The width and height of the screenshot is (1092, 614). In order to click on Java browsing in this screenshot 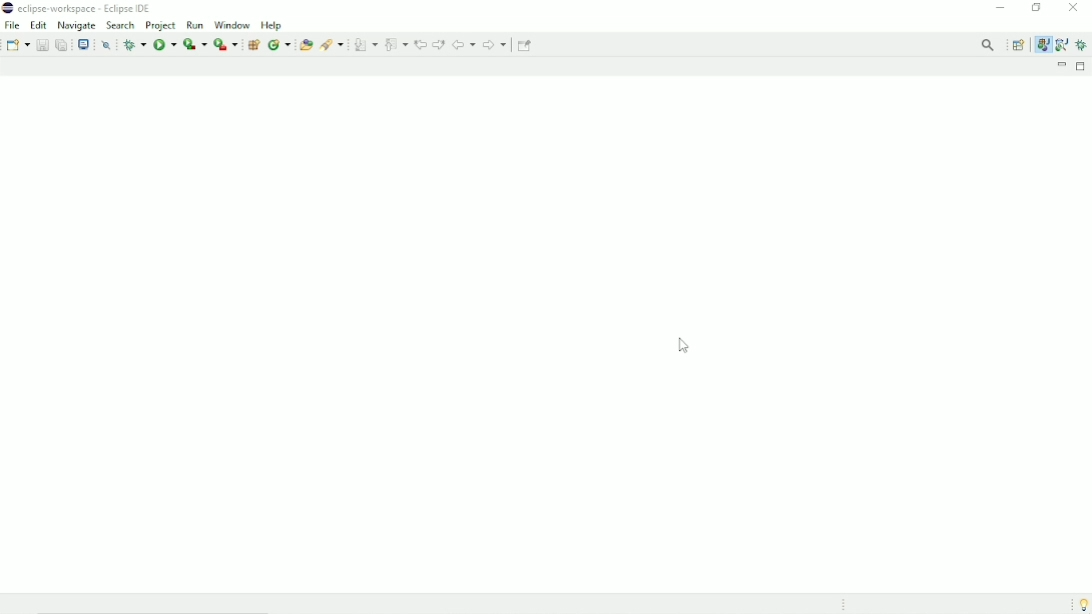, I will do `click(1062, 44)`.